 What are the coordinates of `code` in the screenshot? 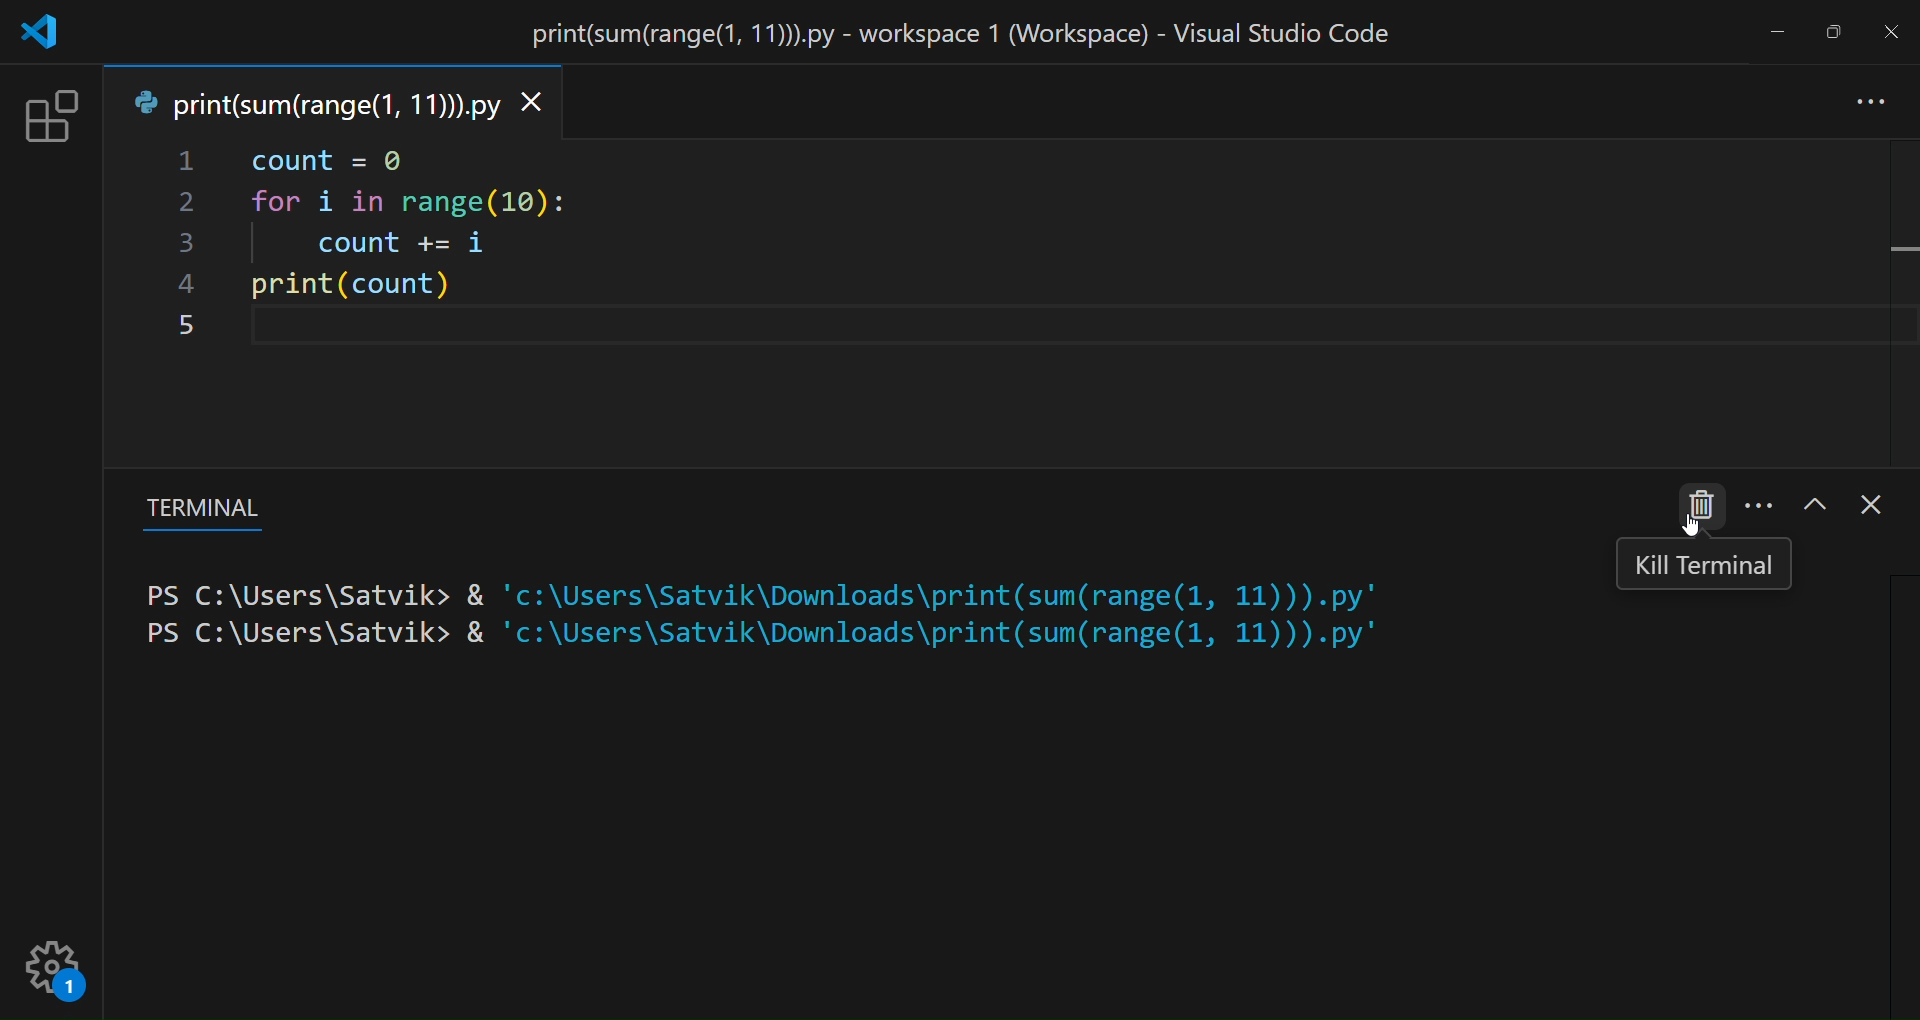 It's located at (467, 254).